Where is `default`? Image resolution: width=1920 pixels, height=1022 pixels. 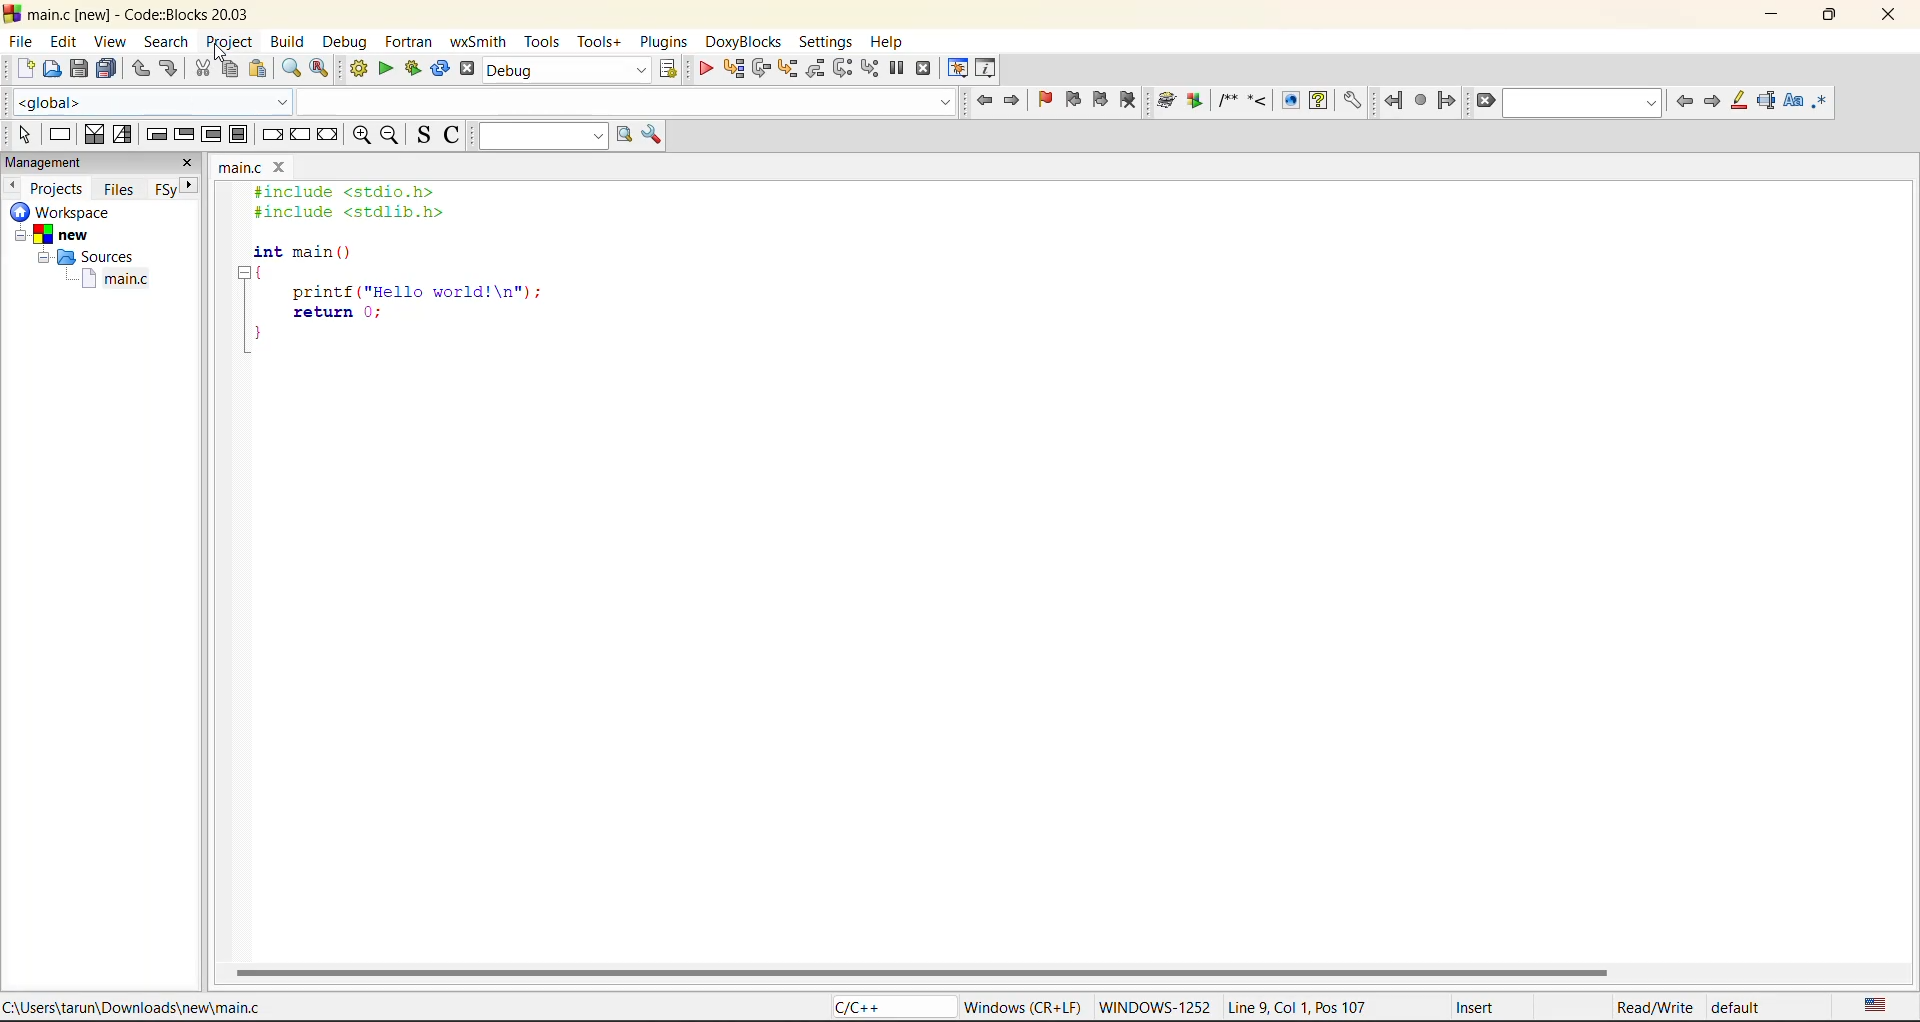 default is located at coordinates (1740, 1006).